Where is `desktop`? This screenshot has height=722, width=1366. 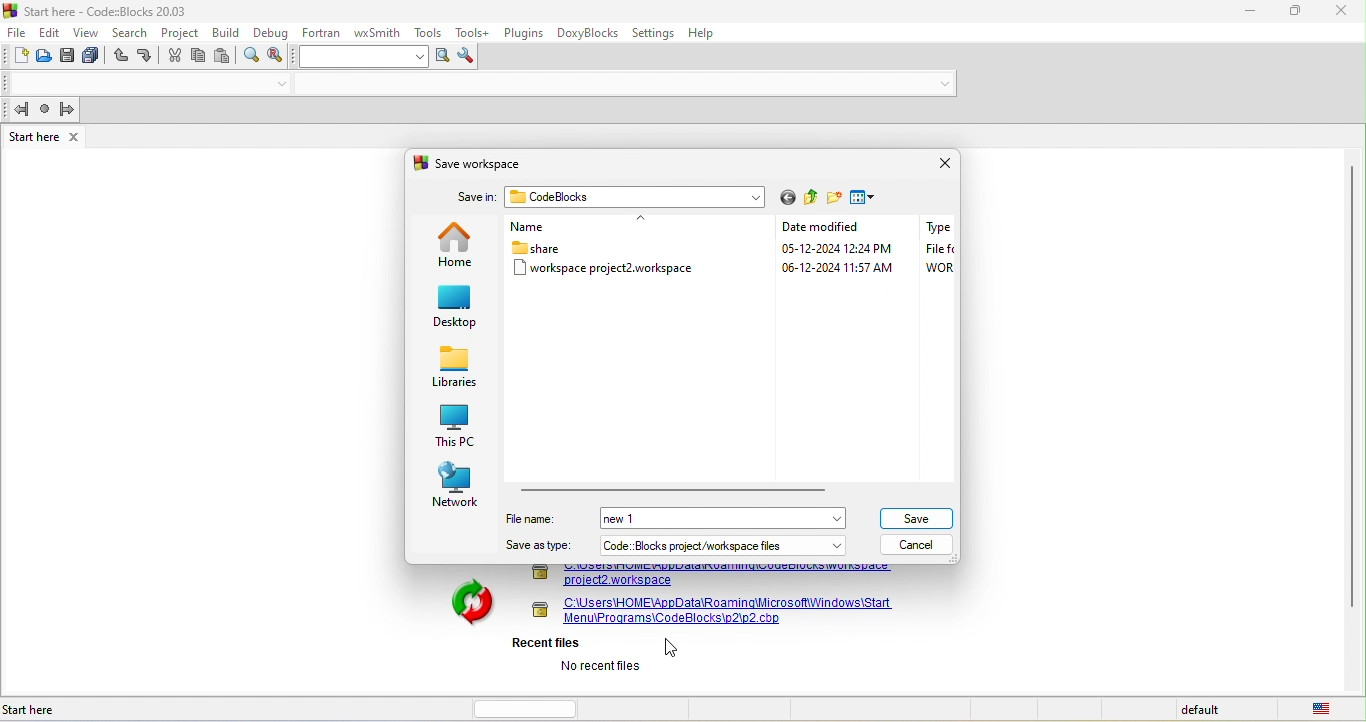
desktop is located at coordinates (457, 309).